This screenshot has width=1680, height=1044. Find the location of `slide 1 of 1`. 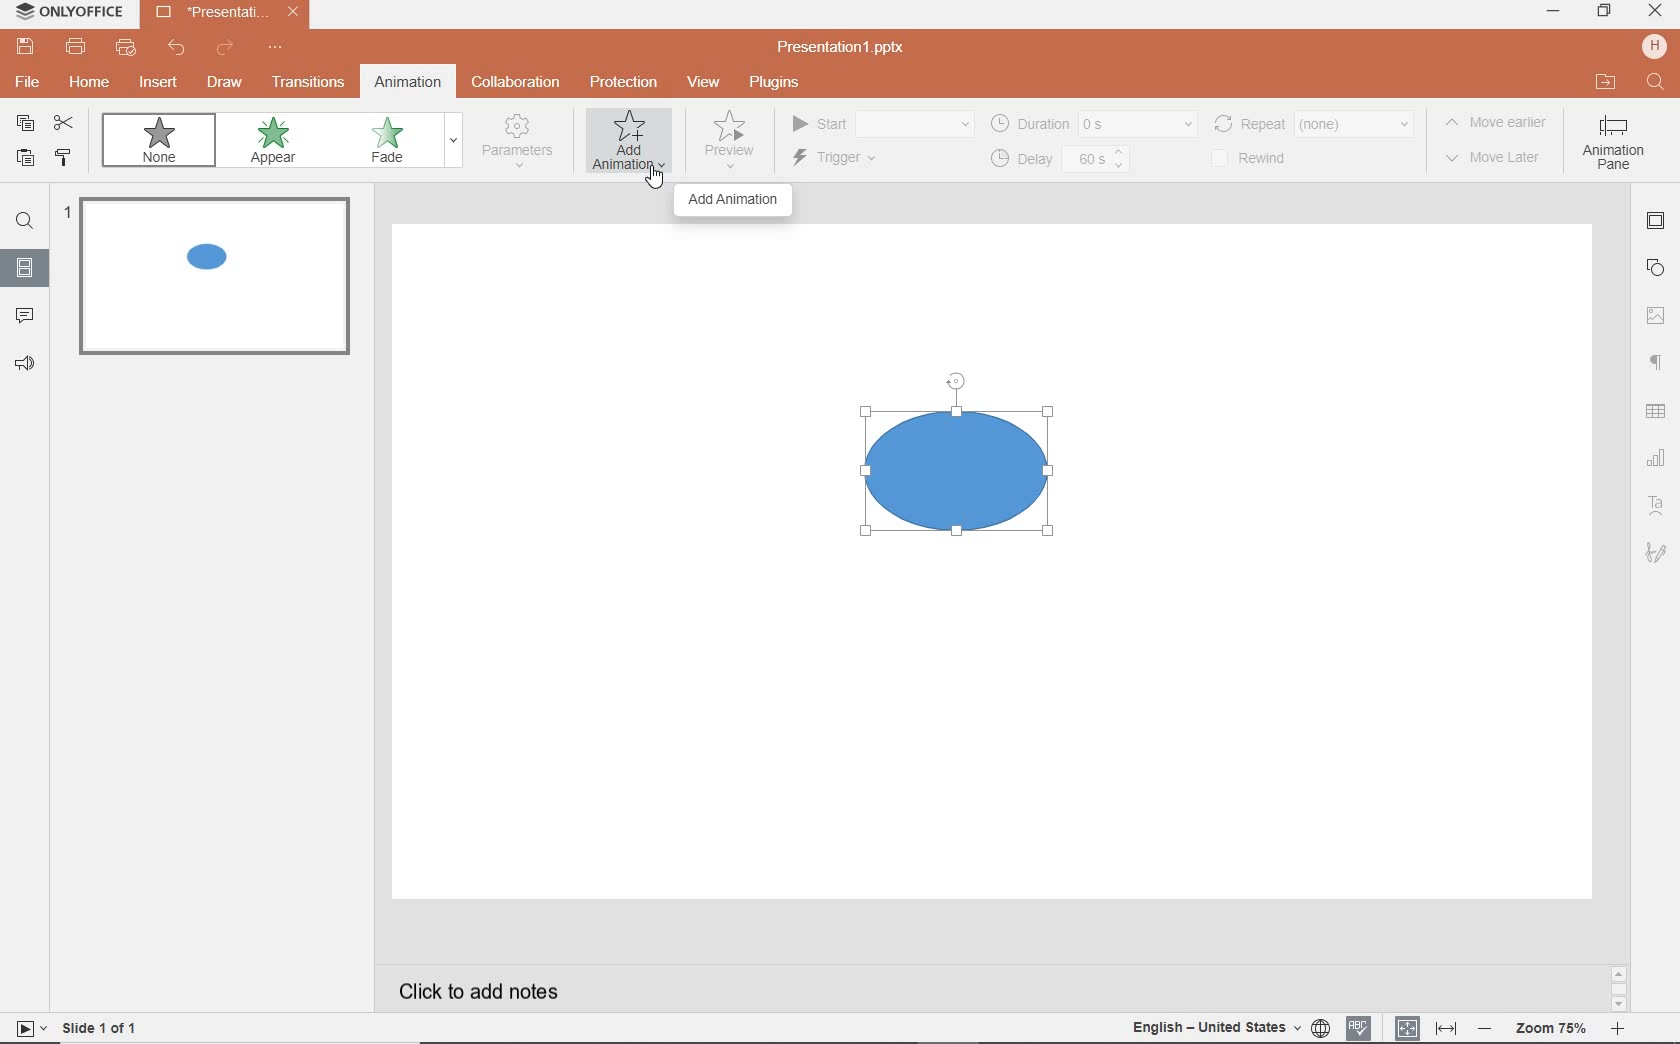

slide 1 of 1 is located at coordinates (105, 1031).